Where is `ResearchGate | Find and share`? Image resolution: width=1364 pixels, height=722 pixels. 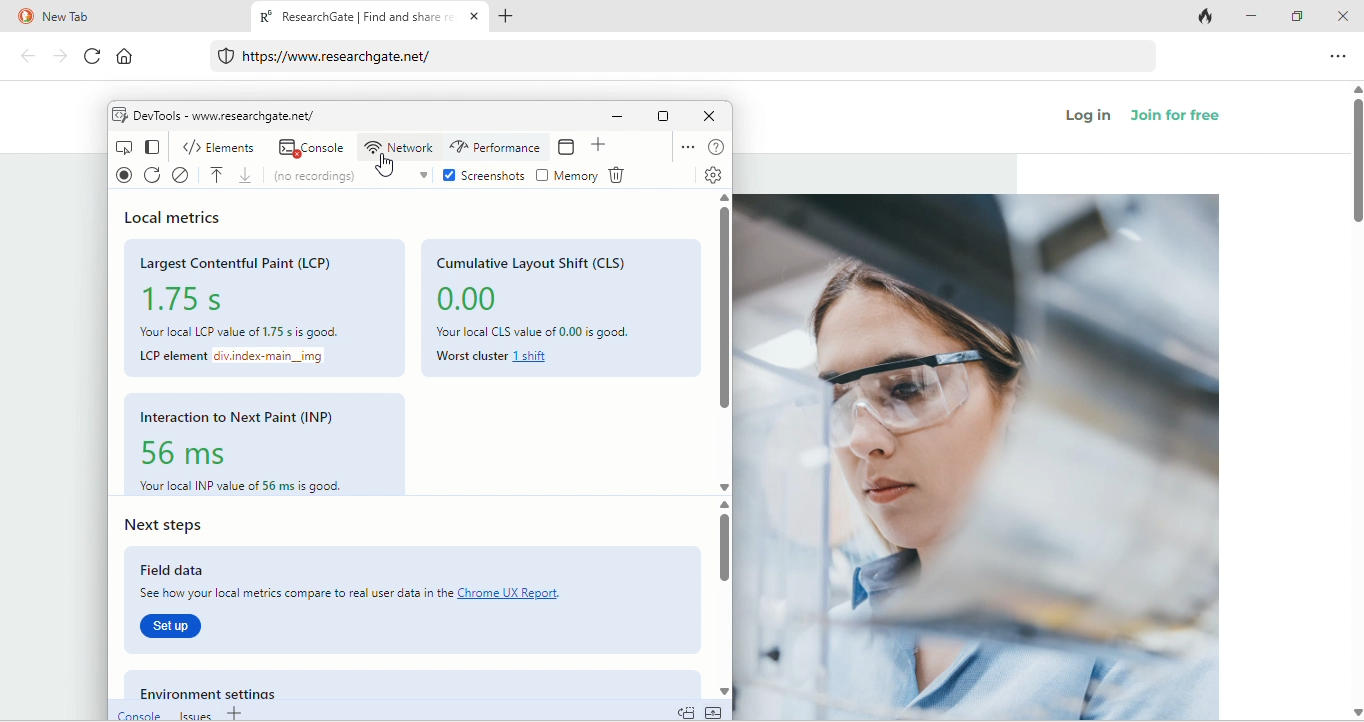
ResearchGate | Find and share is located at coordinates (353, 19).